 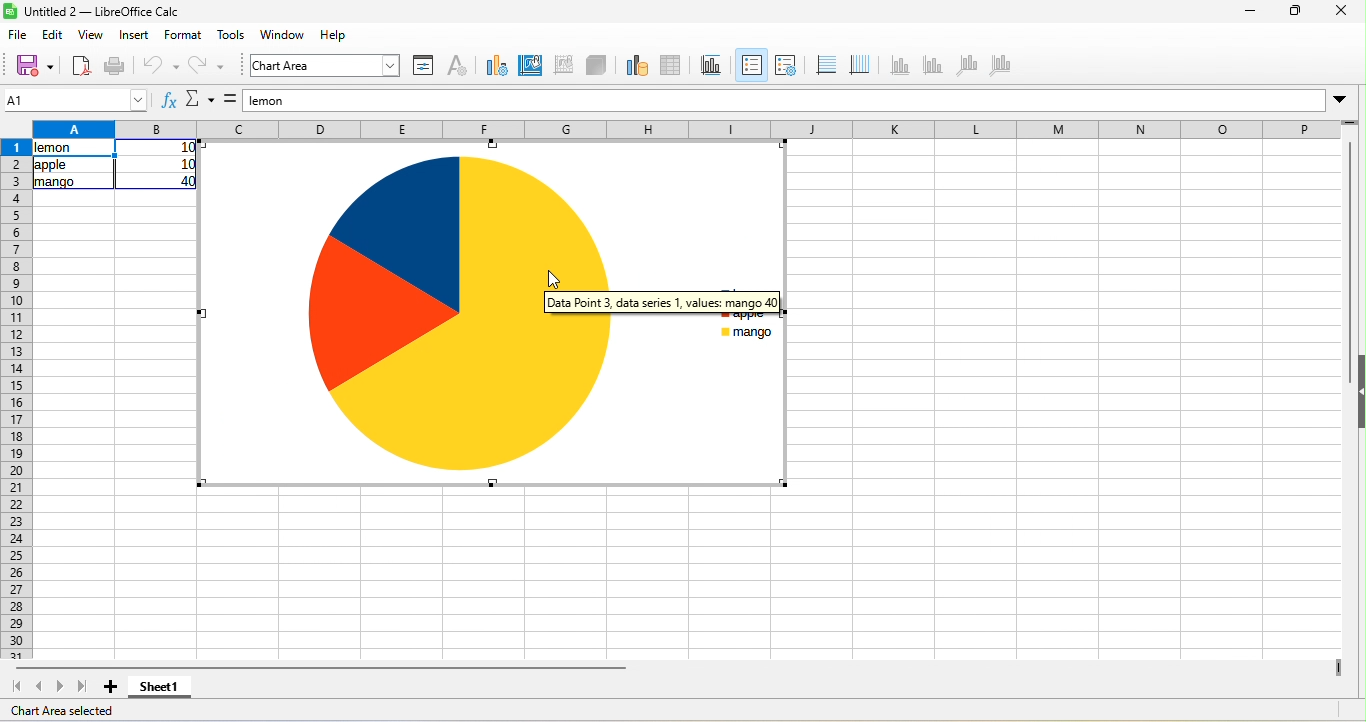 I want to click on 3d view, so click(x=596, y=65).